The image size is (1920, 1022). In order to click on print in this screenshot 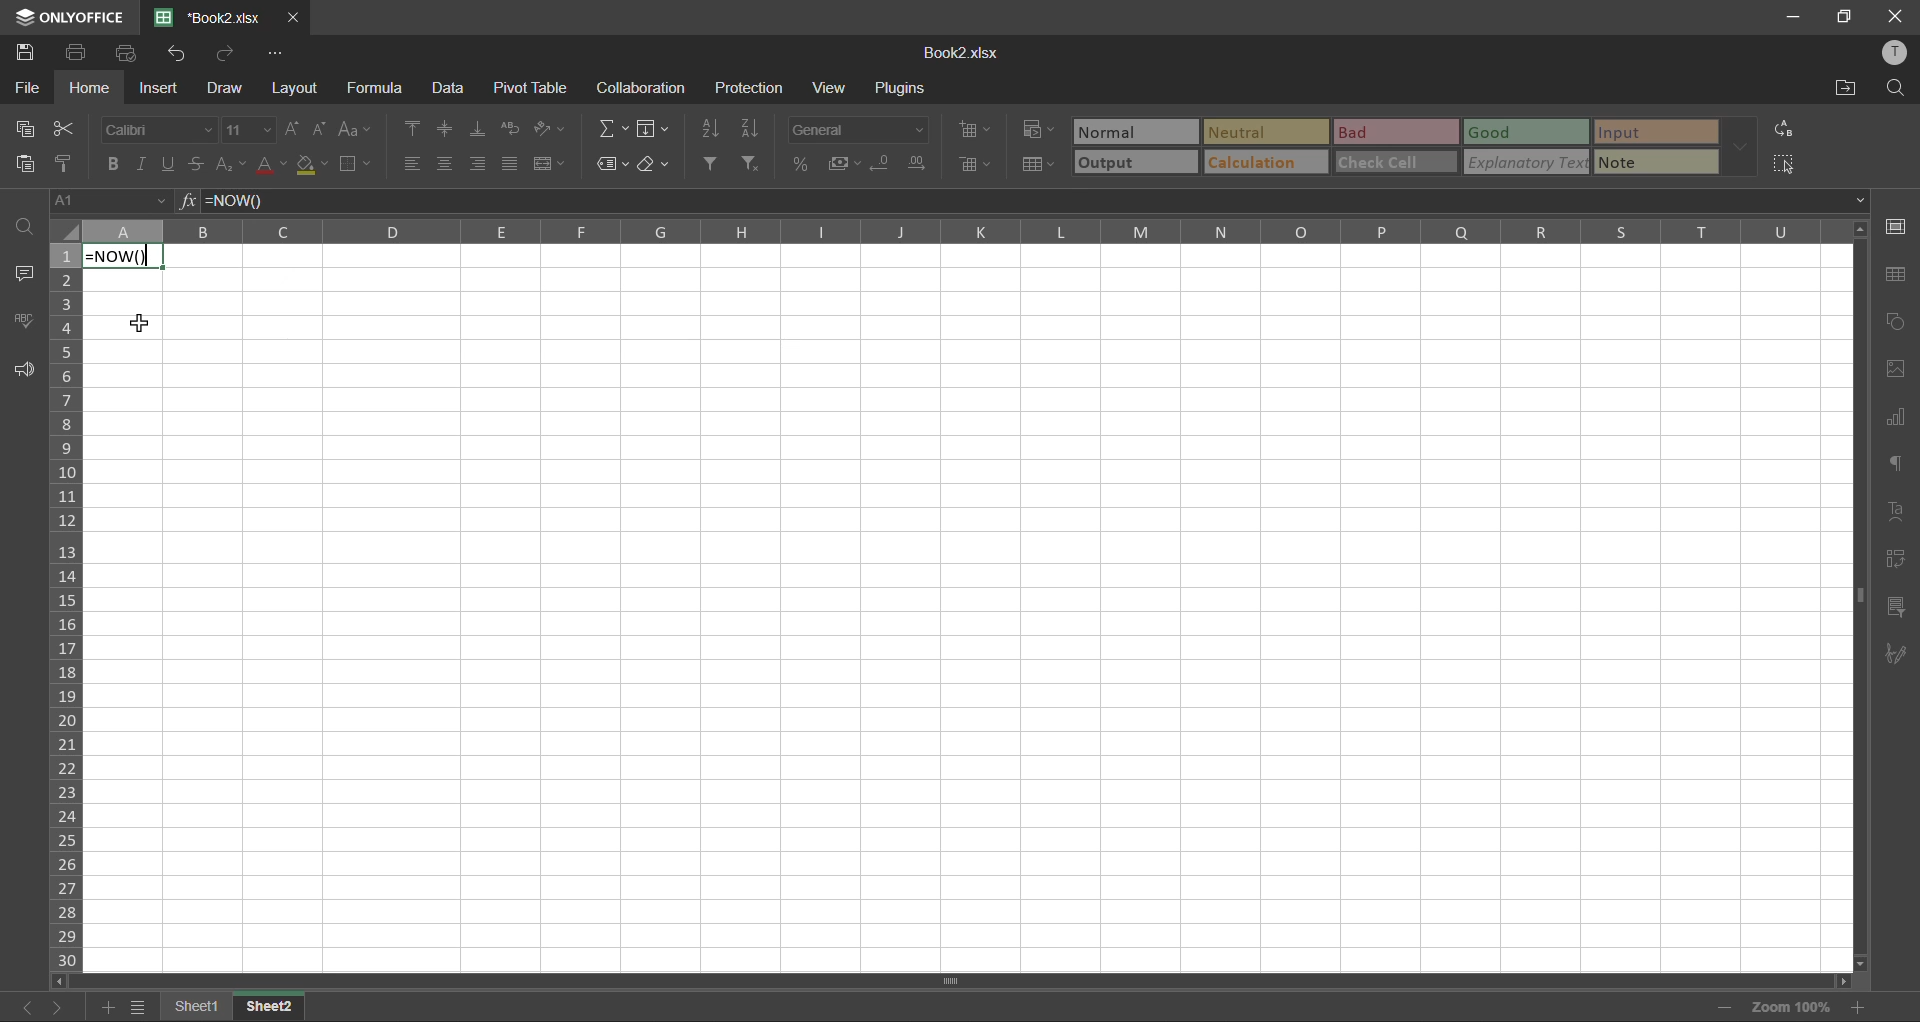, I will do `click(80, 51)`.